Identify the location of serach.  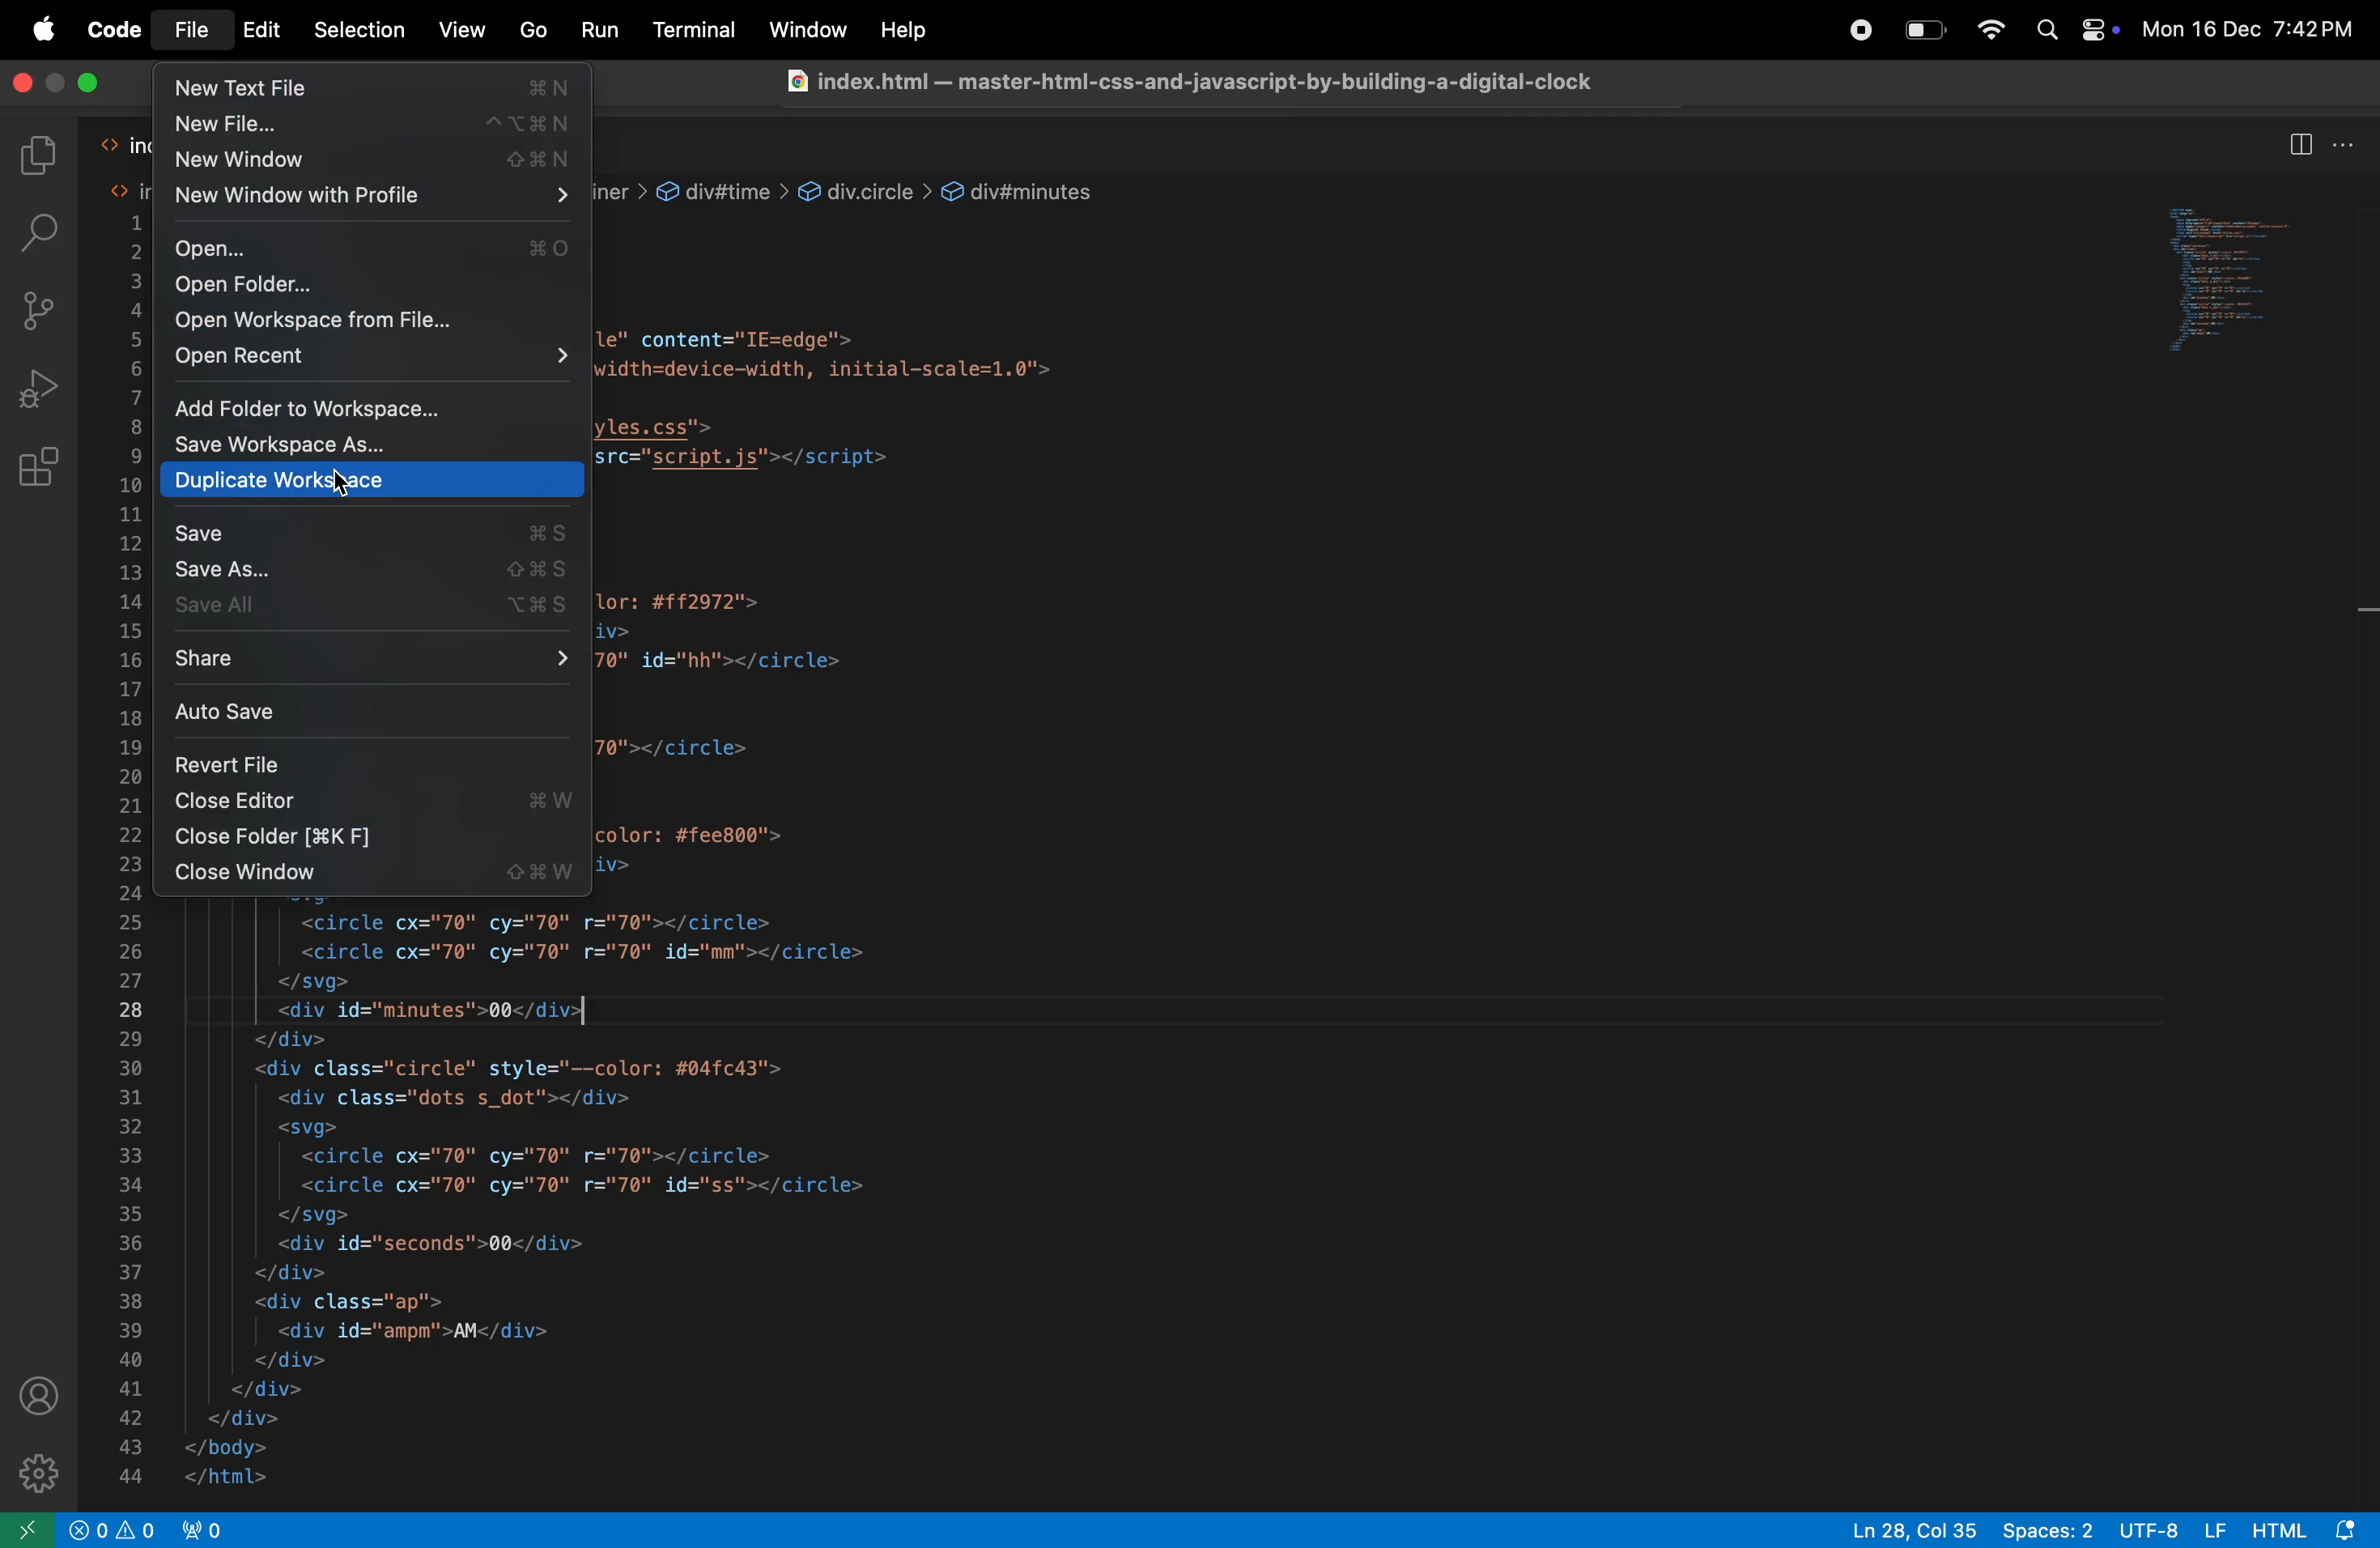
(42, 233).